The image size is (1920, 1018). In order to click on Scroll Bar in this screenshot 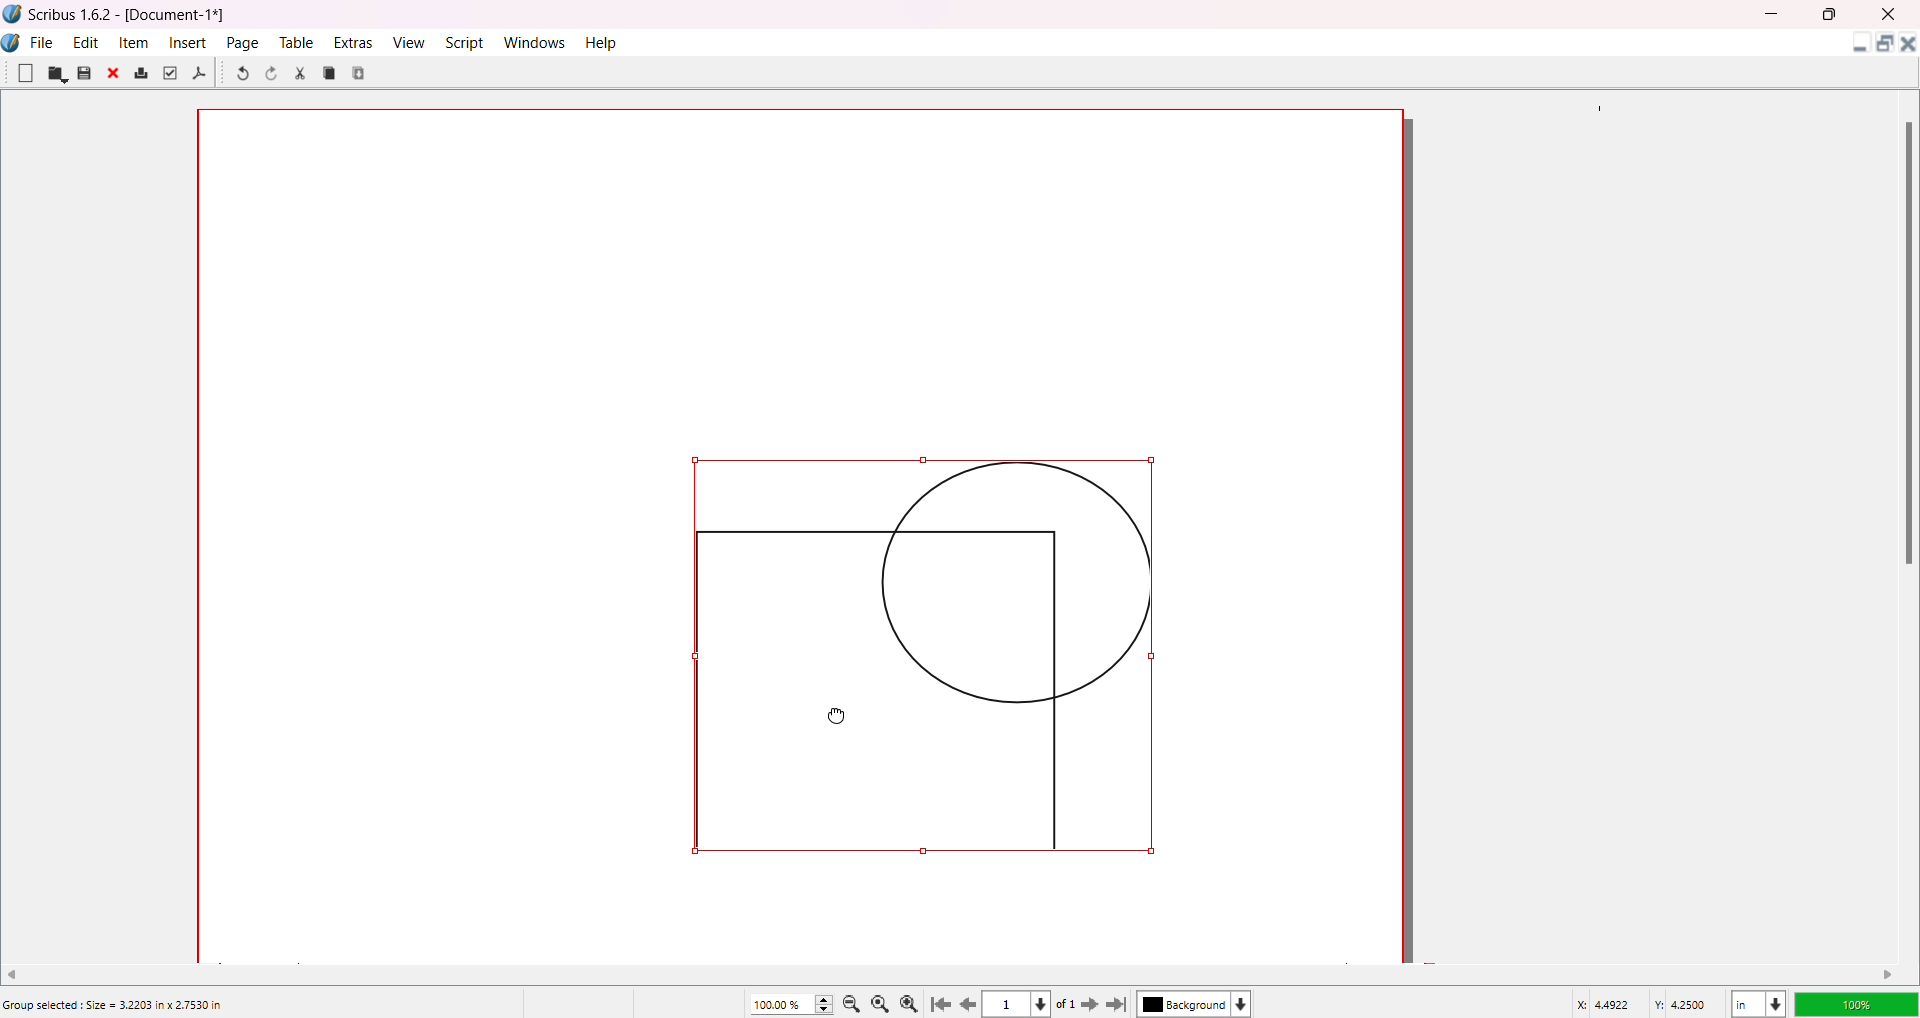, I will do `click(1904, 341)`.